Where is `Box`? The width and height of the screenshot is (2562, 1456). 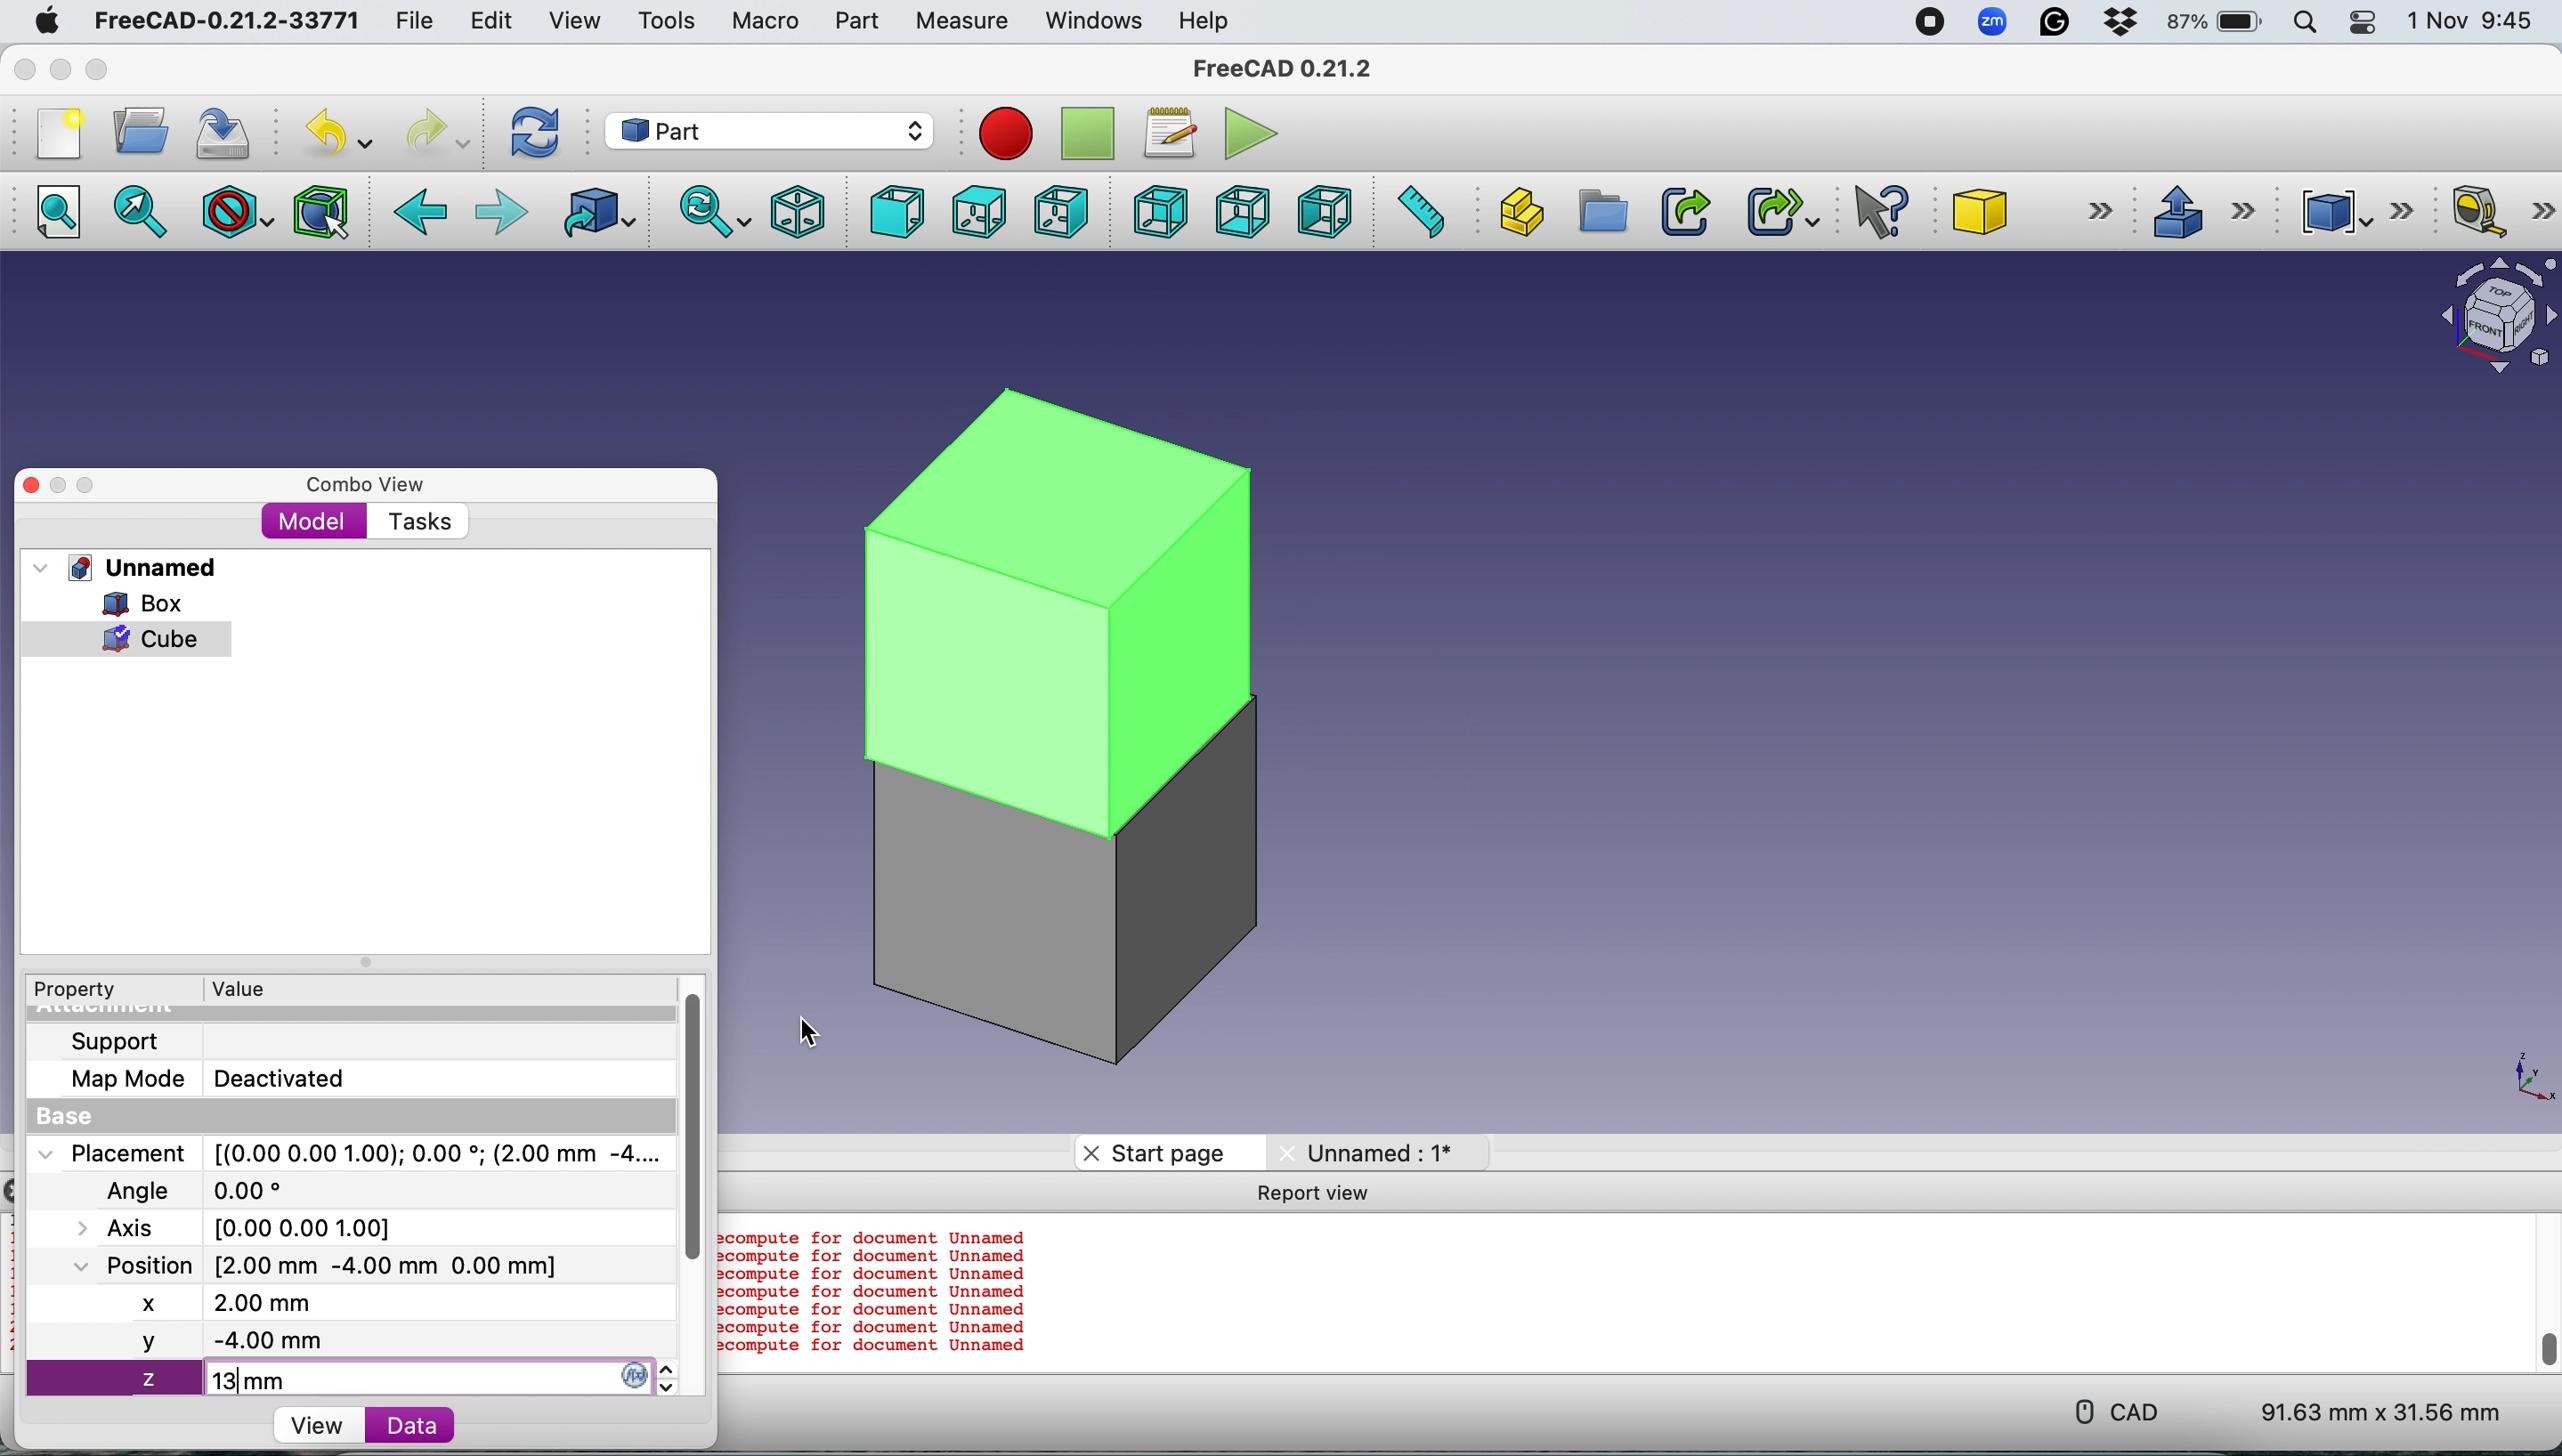
Box is located at coordinates (124, 603).